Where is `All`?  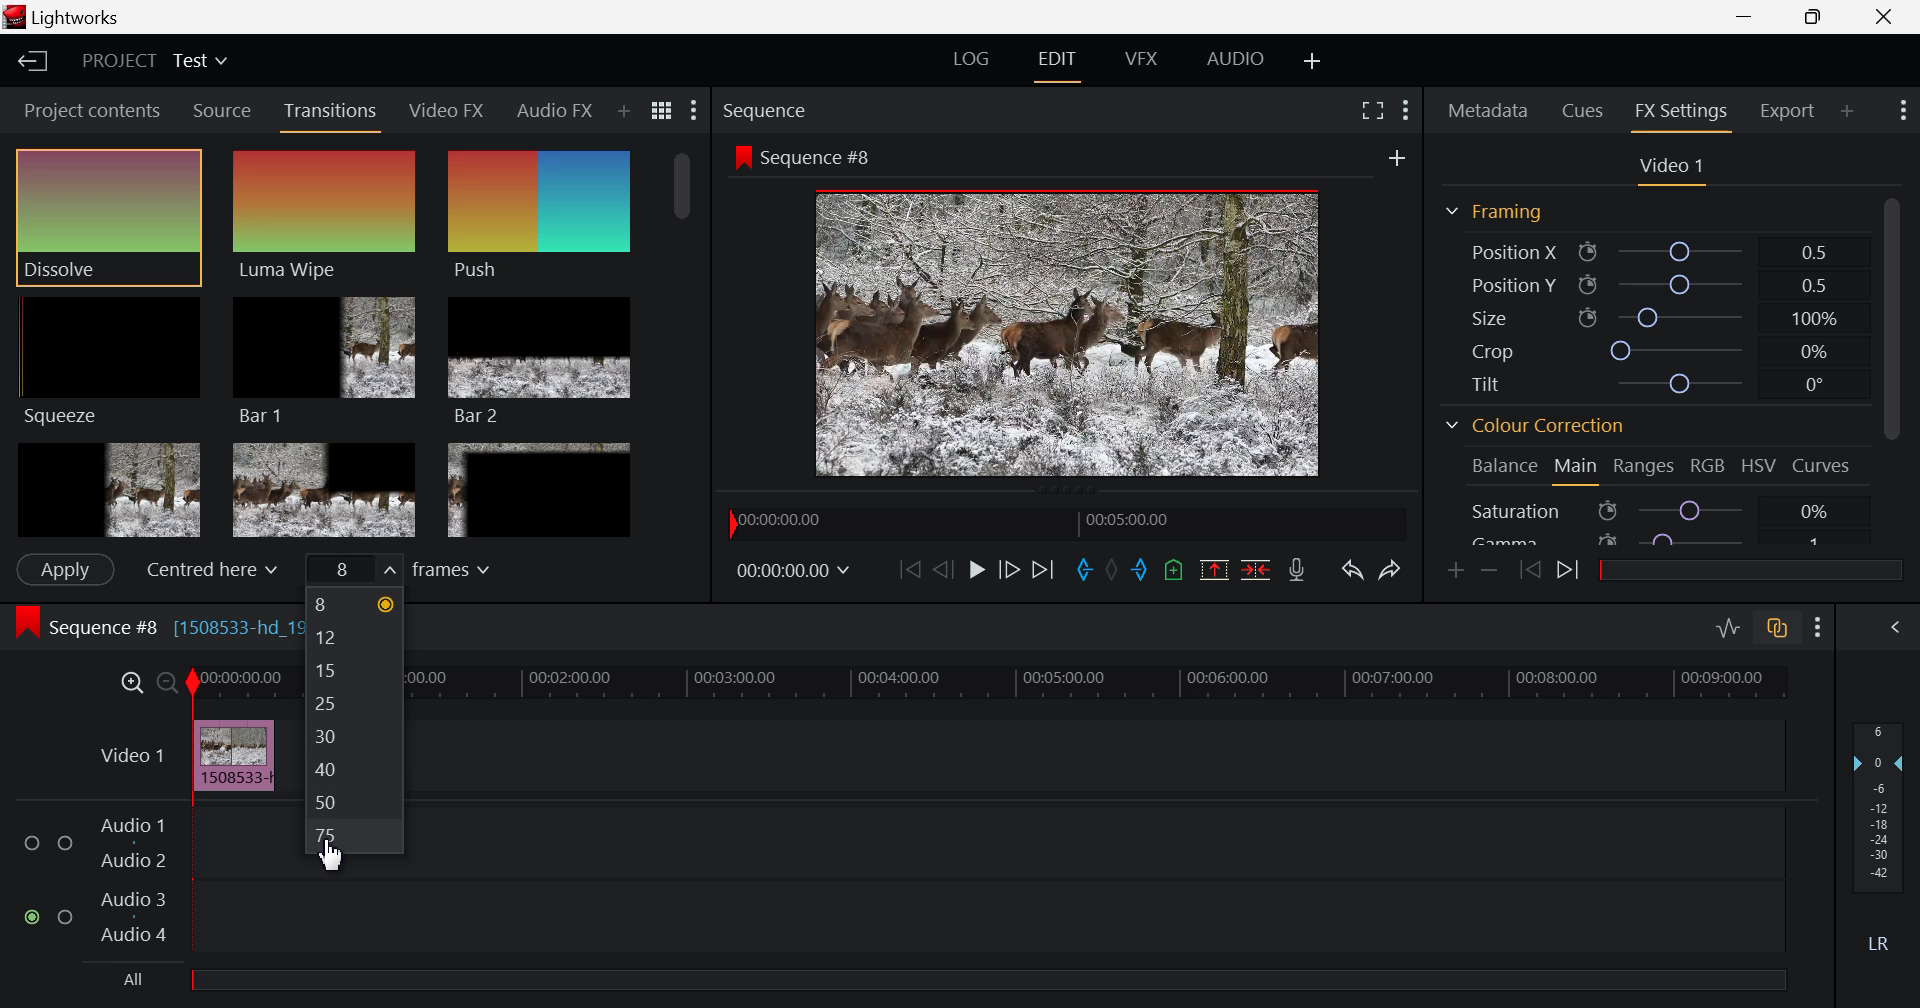
All is located at coordinates (945, 985).